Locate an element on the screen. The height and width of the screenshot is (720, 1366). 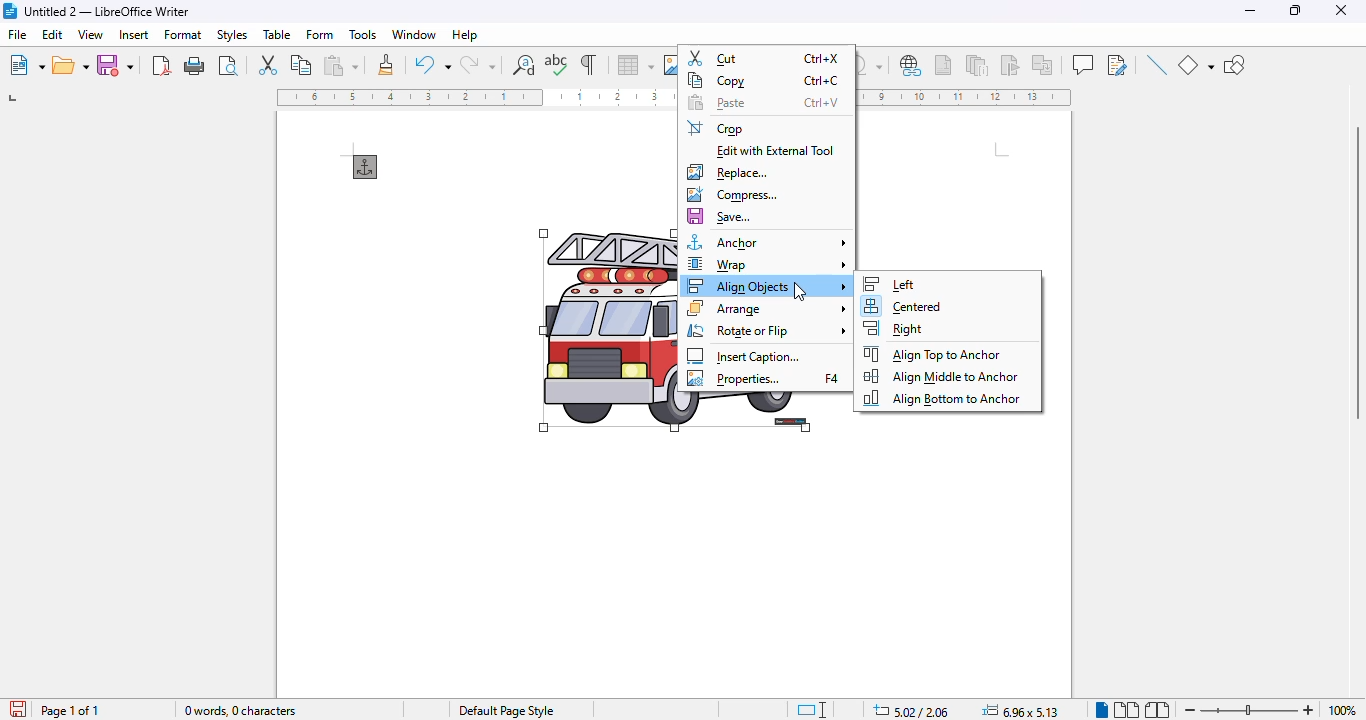
close is located at coordinates (1341, 10).